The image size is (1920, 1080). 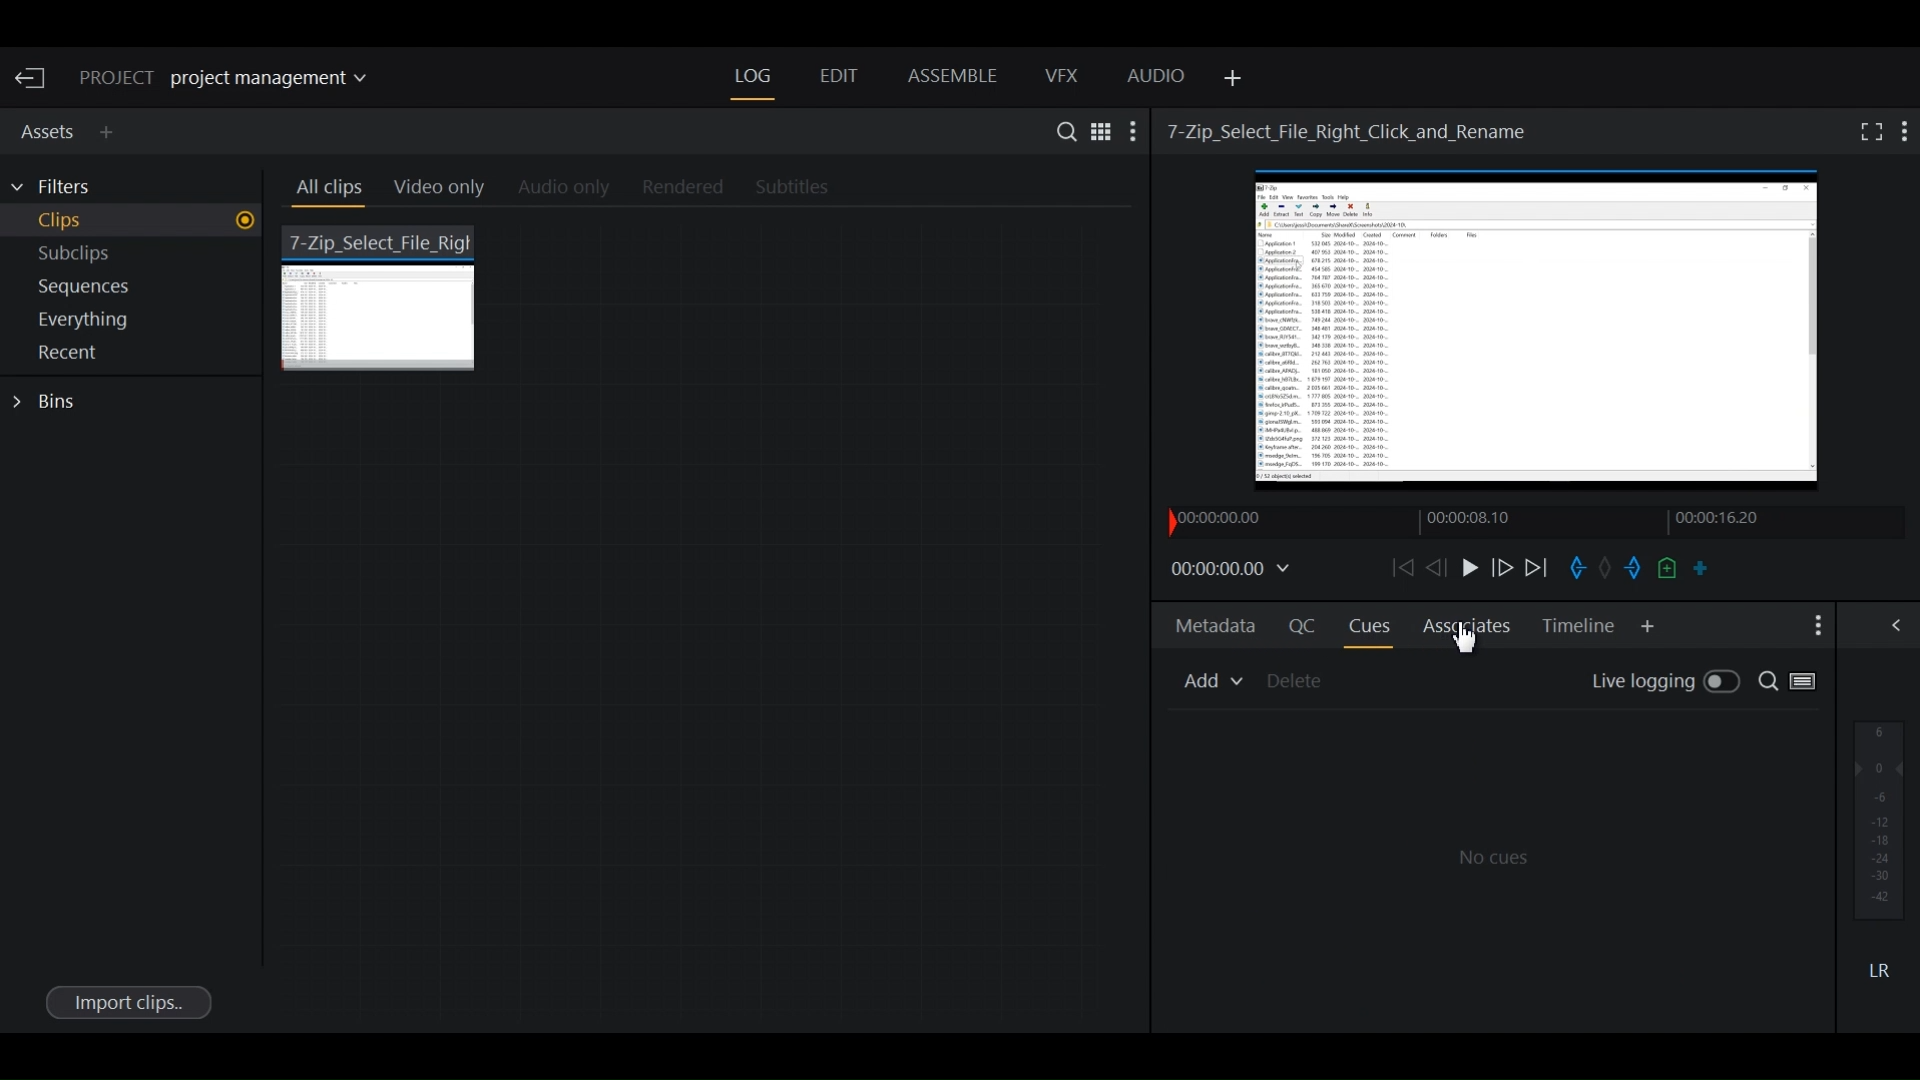 What do you see at coordinates (1234, 570) in the screenshot?
I see `Timecodes and reels` at bounding box center [1234, 570].